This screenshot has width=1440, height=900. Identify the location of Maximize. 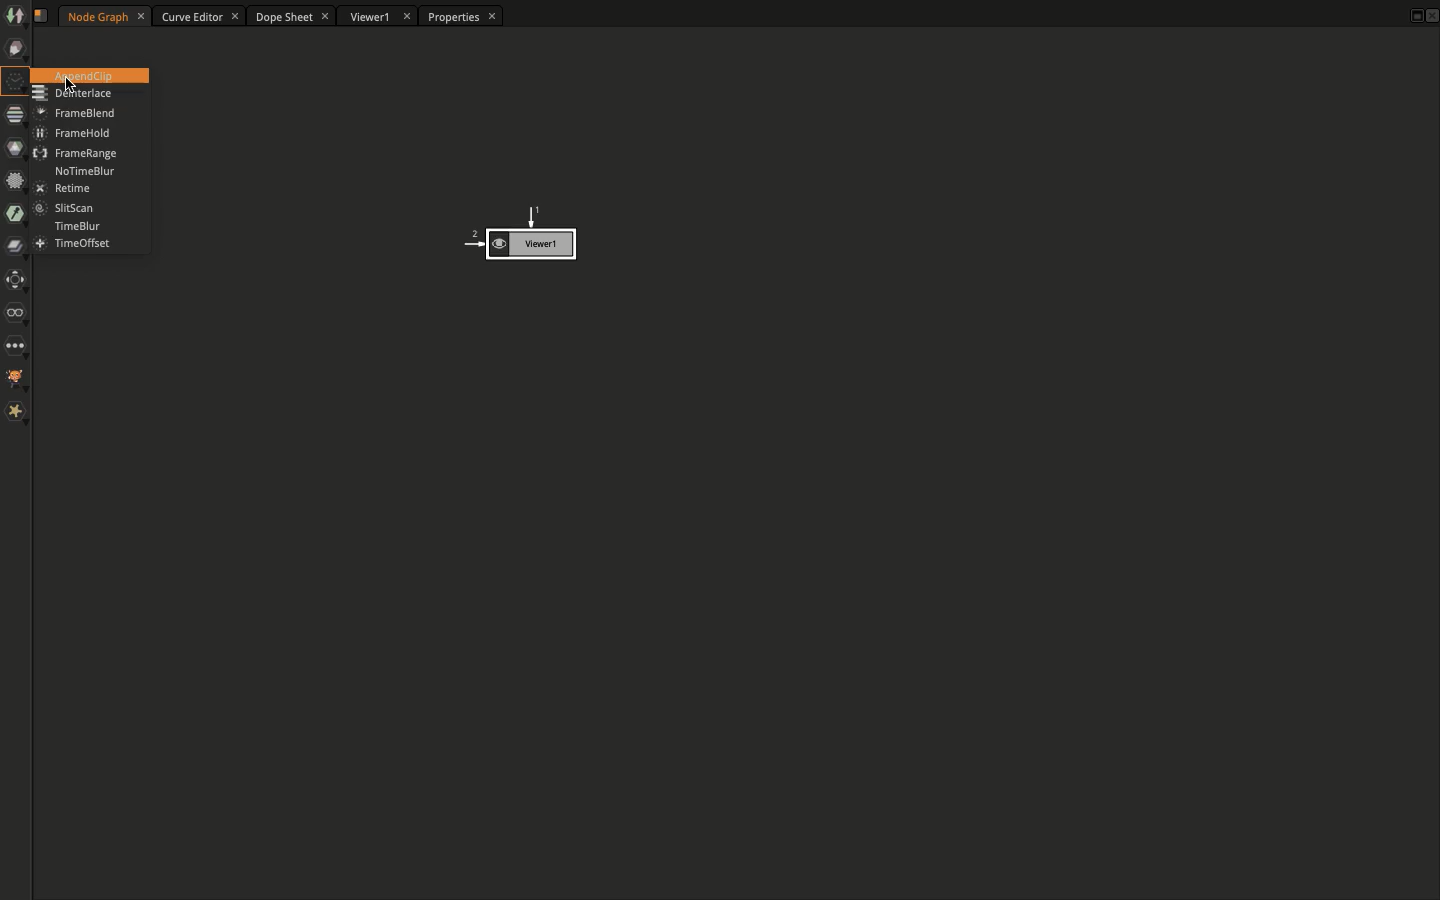
(1412, 14).